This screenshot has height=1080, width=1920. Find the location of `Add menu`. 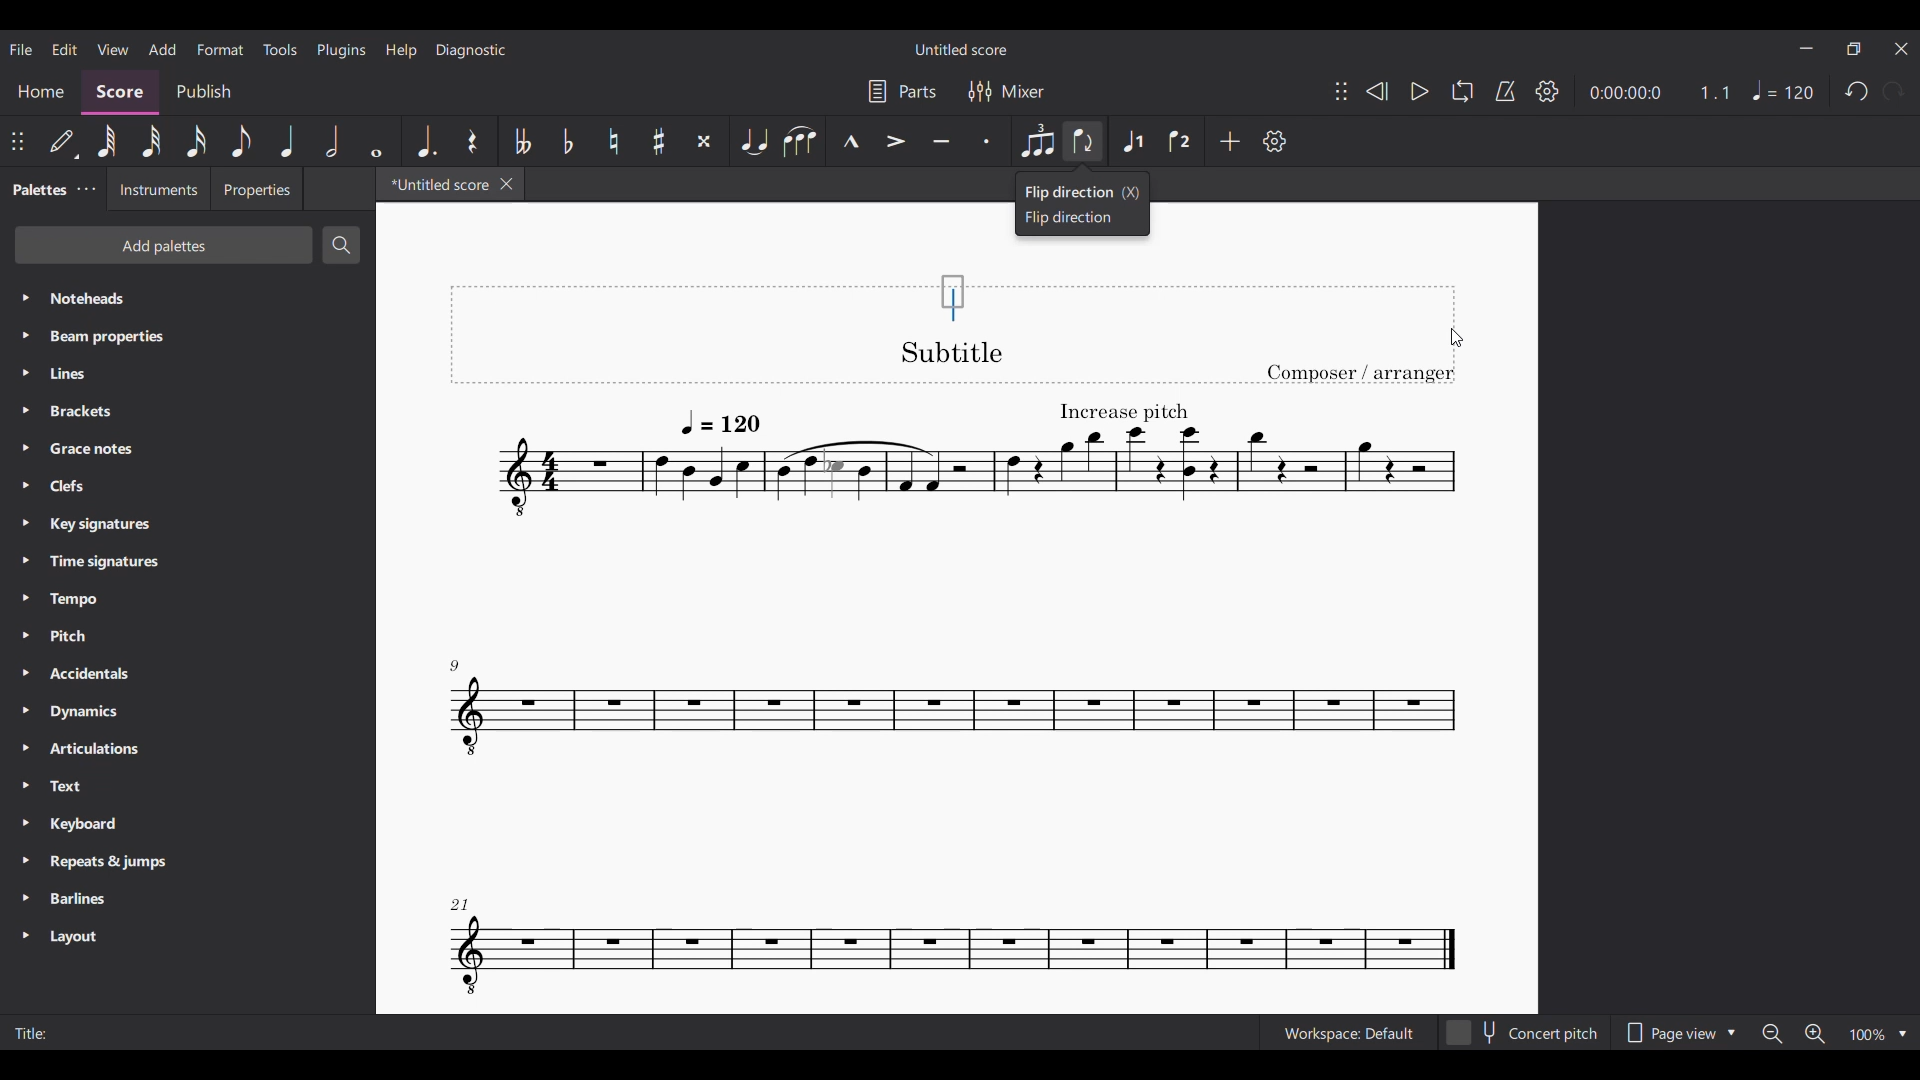

Add menu is located at coordinates (162, 49).